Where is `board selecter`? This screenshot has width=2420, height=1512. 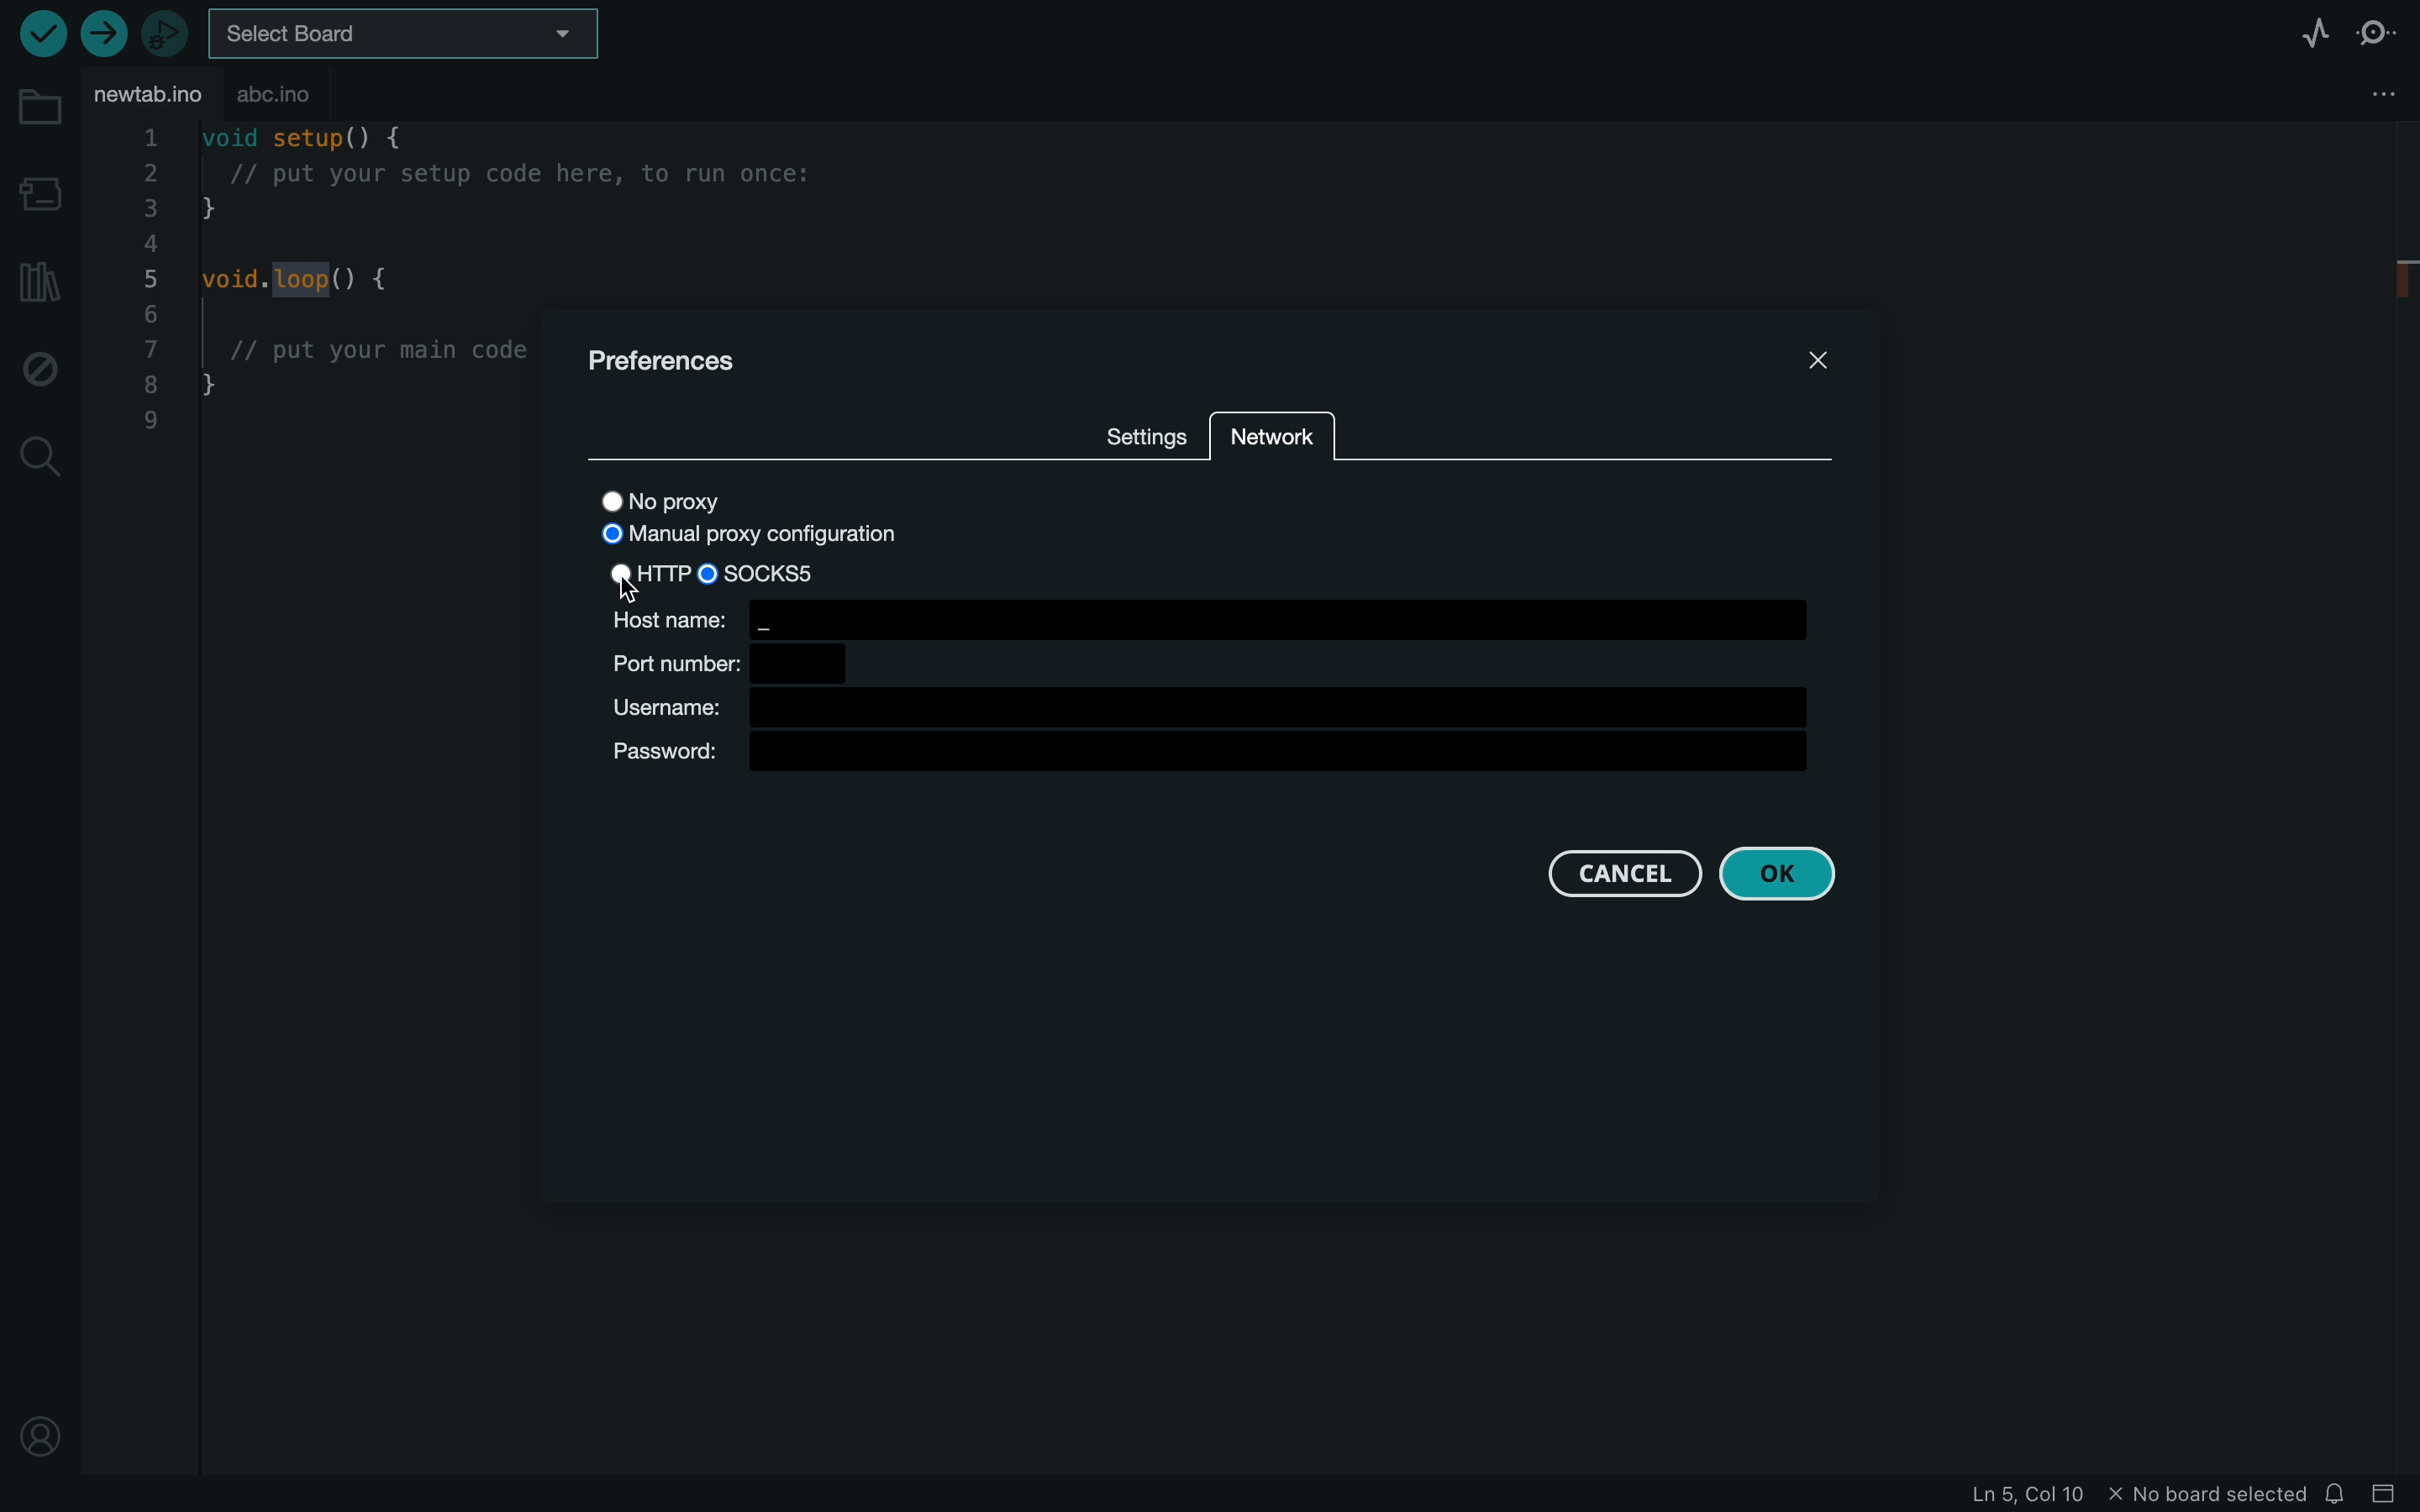 board selecter is located at coordinates (416, 36).